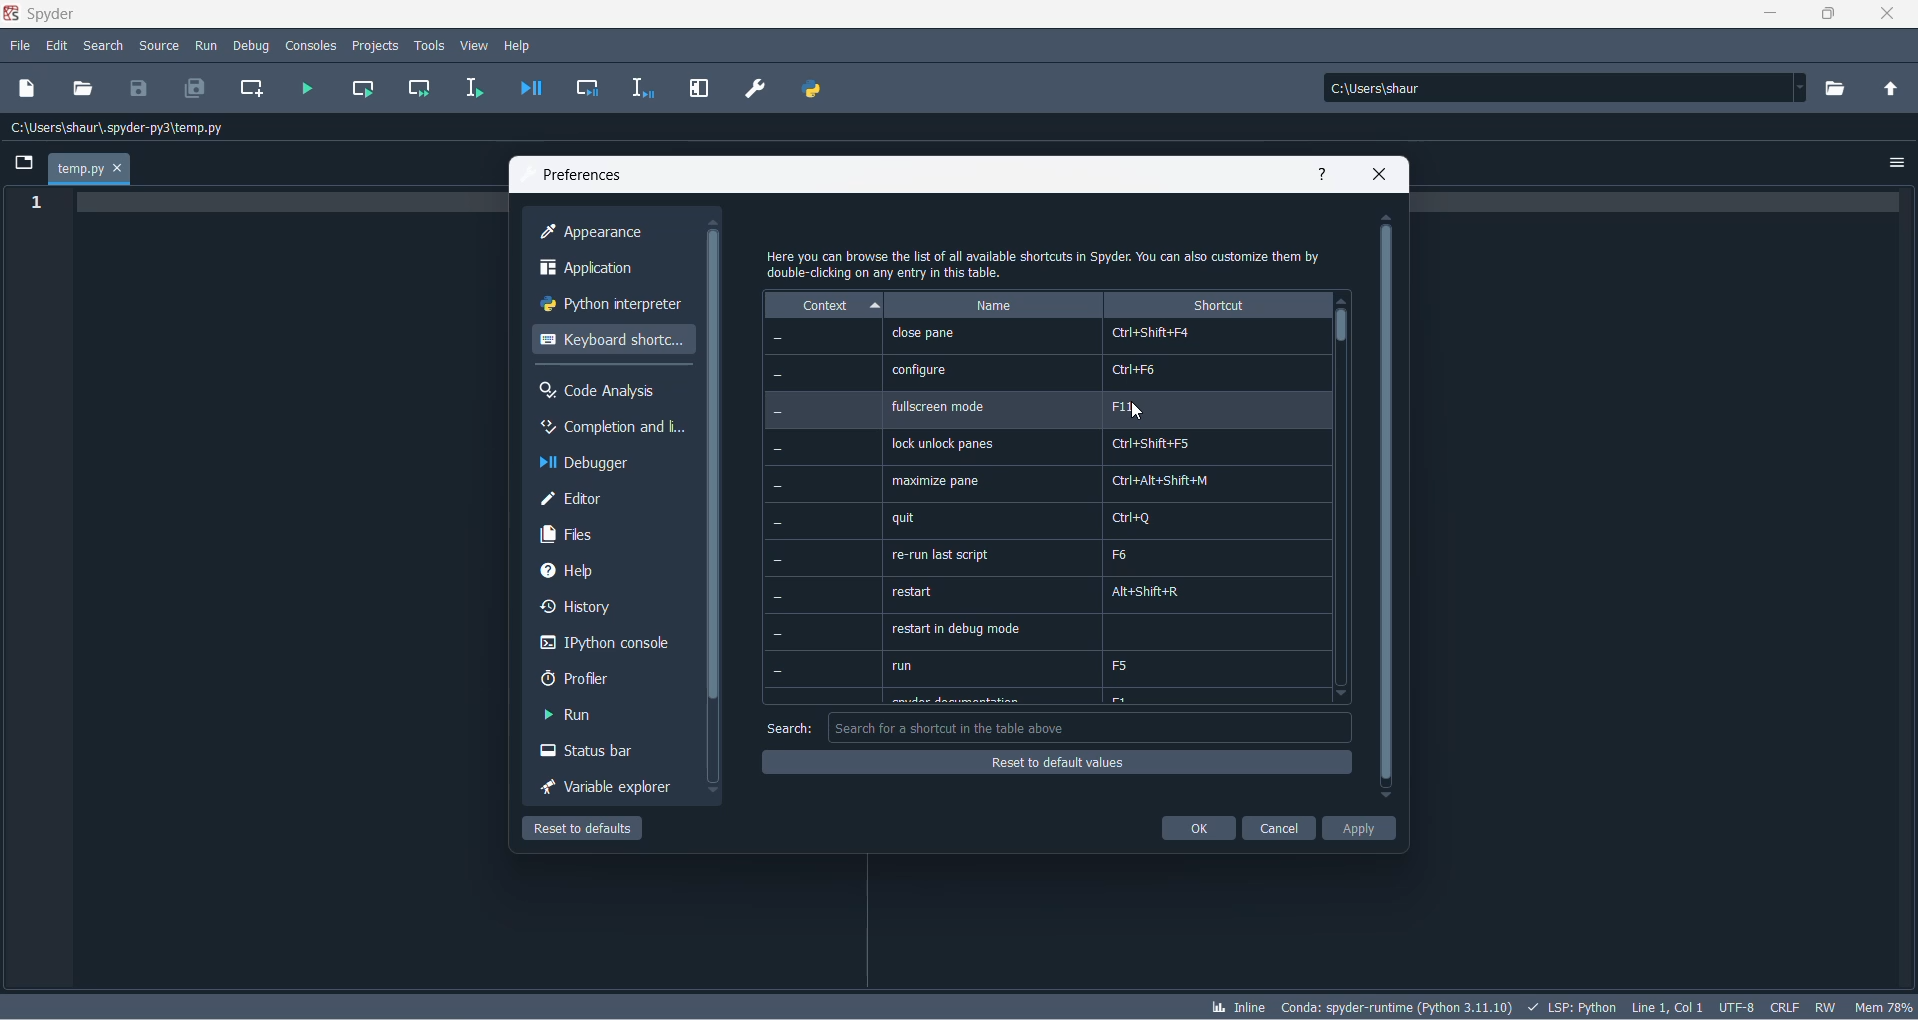 This screenshot has width=1918, height=1020. I want to click on status bar, so click(599, 753).